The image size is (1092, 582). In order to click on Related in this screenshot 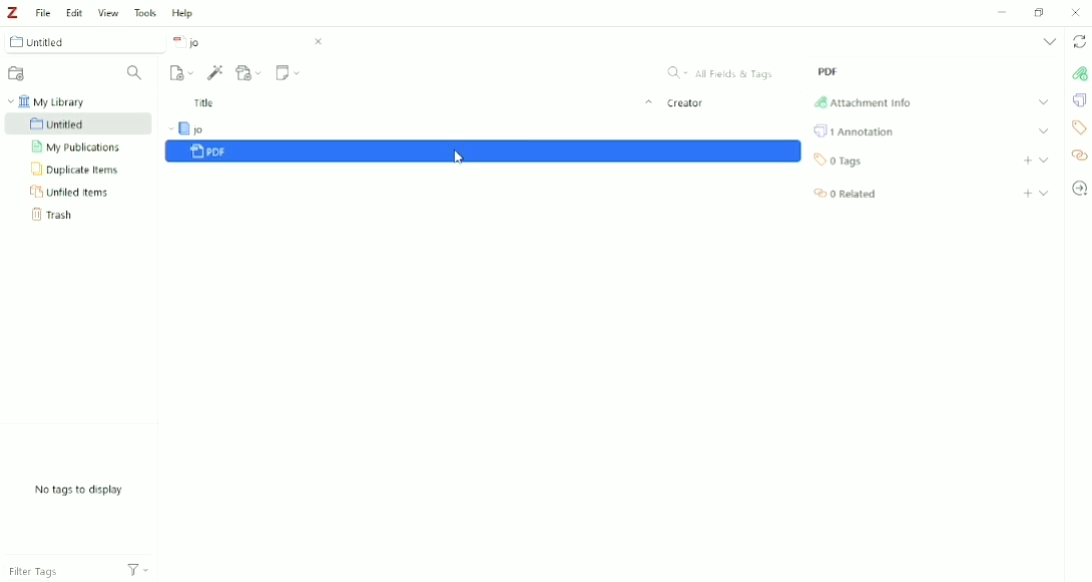, I will do `click(1078, 157)`.